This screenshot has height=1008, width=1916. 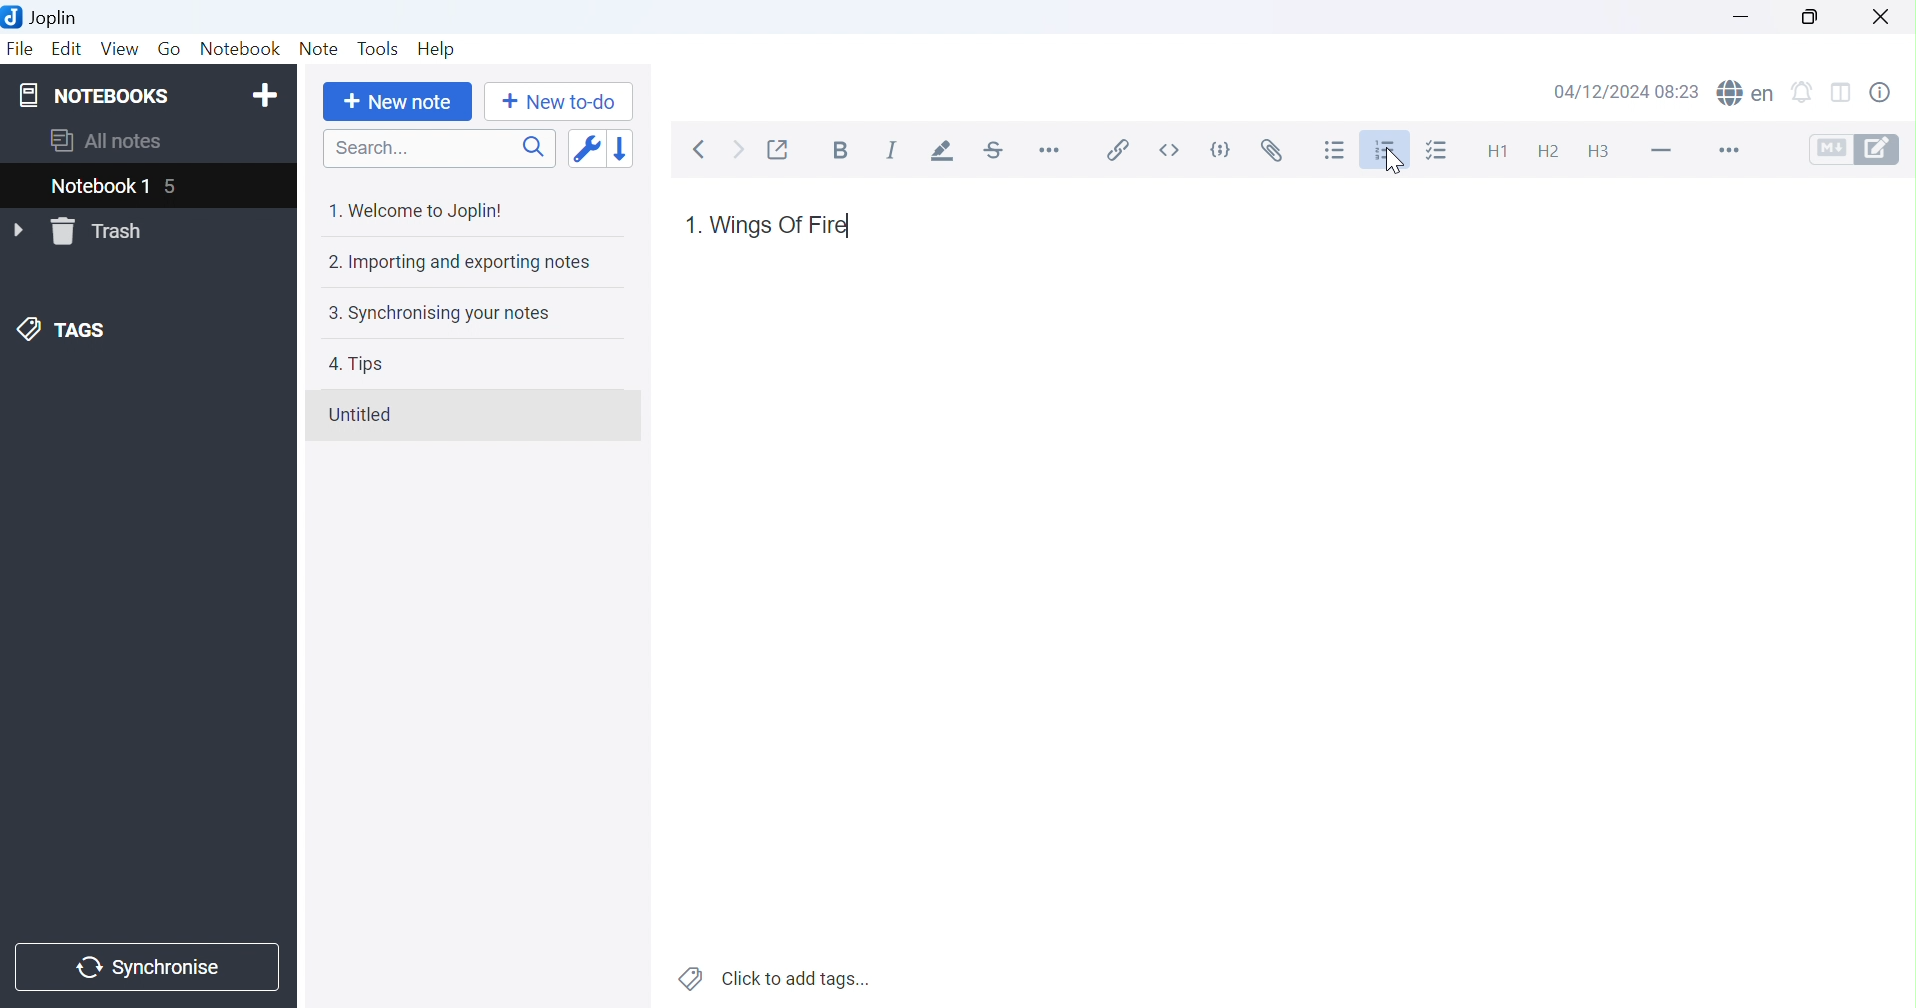 I want to click on TAGS, so click(x=64, y=331).